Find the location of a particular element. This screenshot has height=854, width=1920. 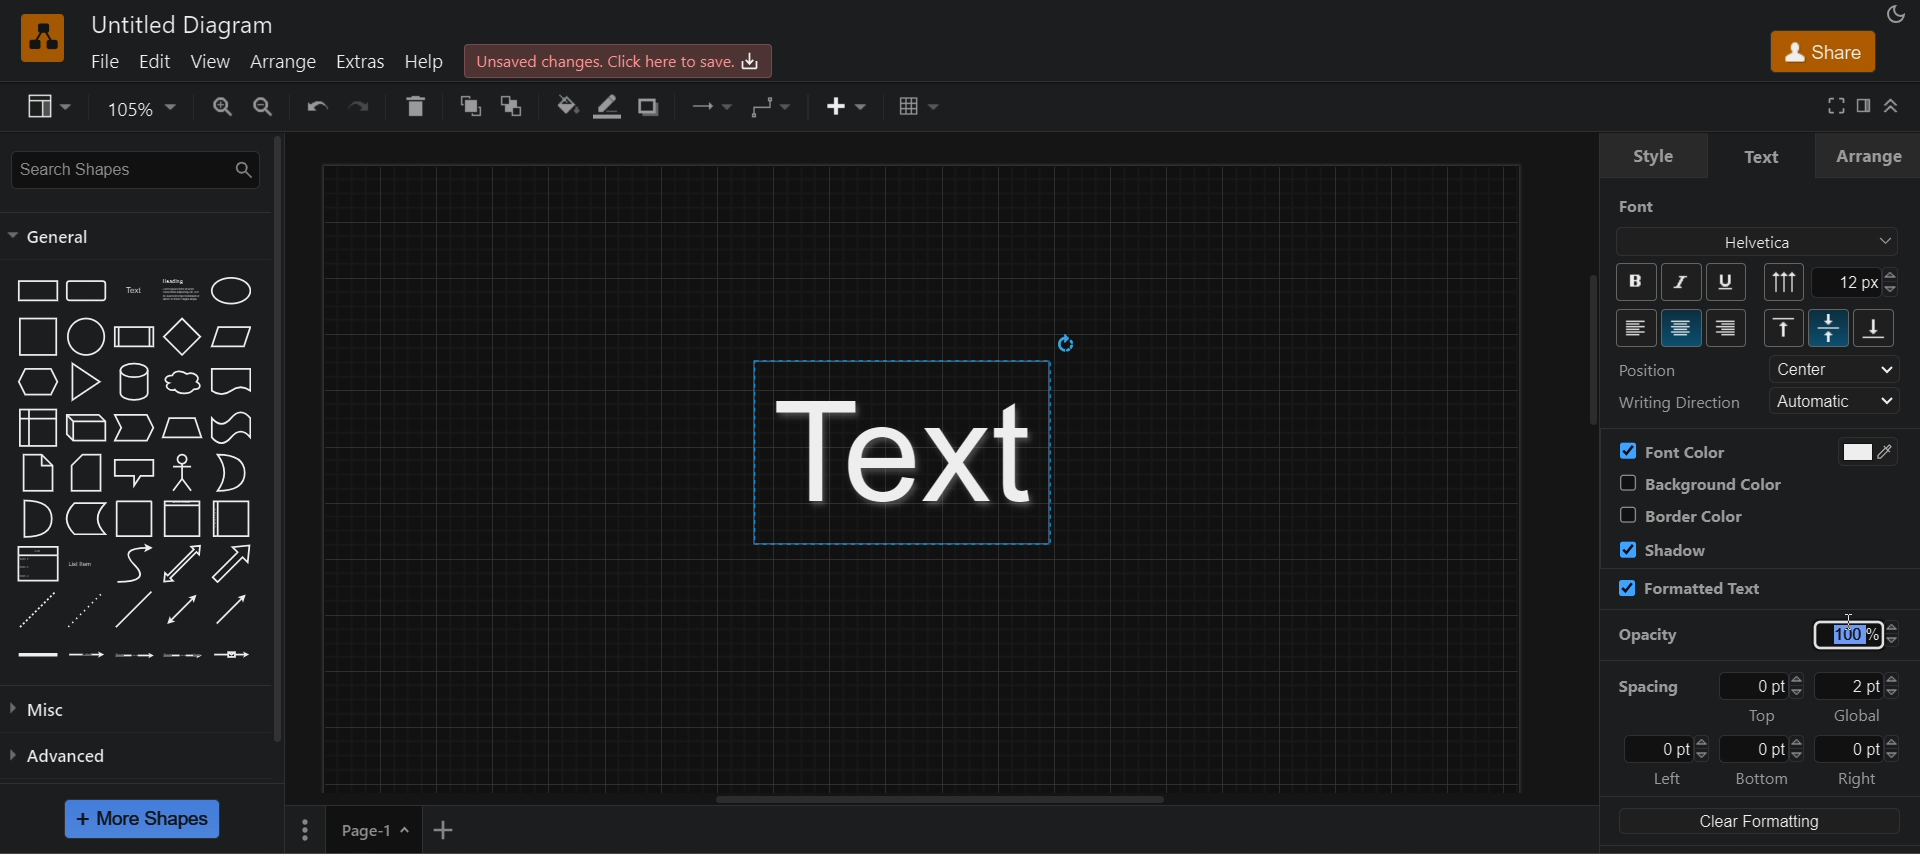

12px is located at coordinates (1857, 282).